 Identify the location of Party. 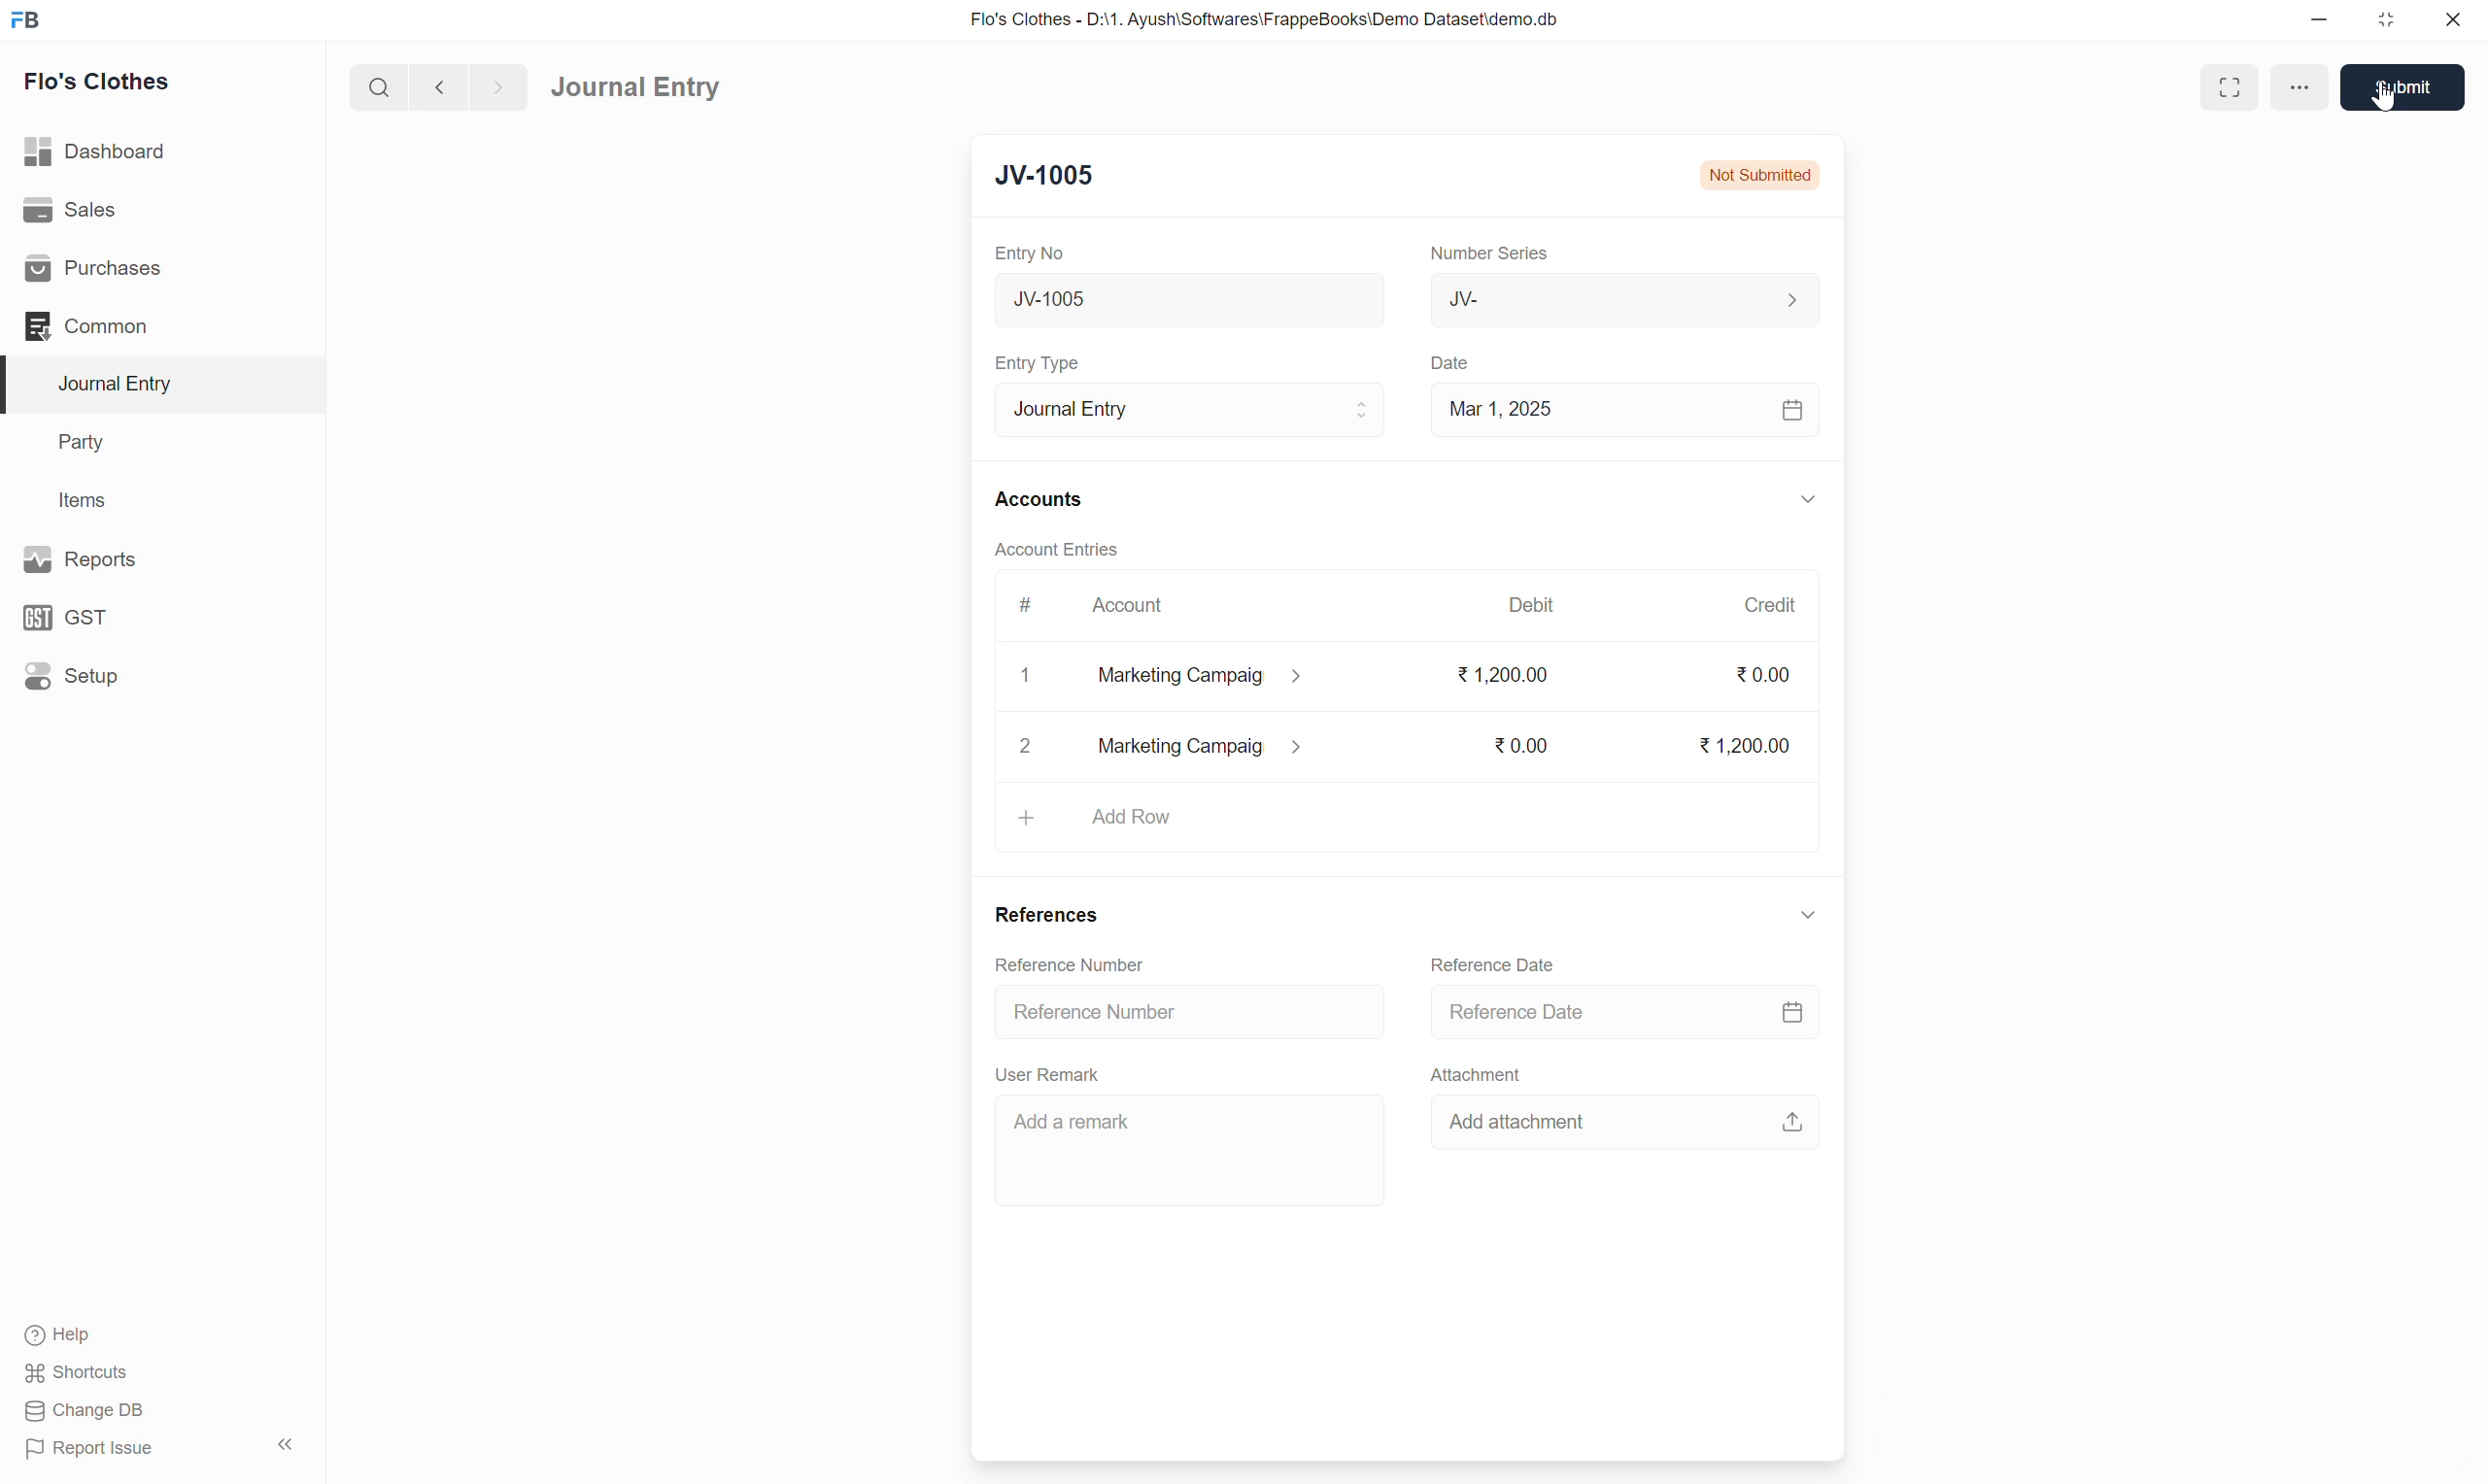
(87, 444).